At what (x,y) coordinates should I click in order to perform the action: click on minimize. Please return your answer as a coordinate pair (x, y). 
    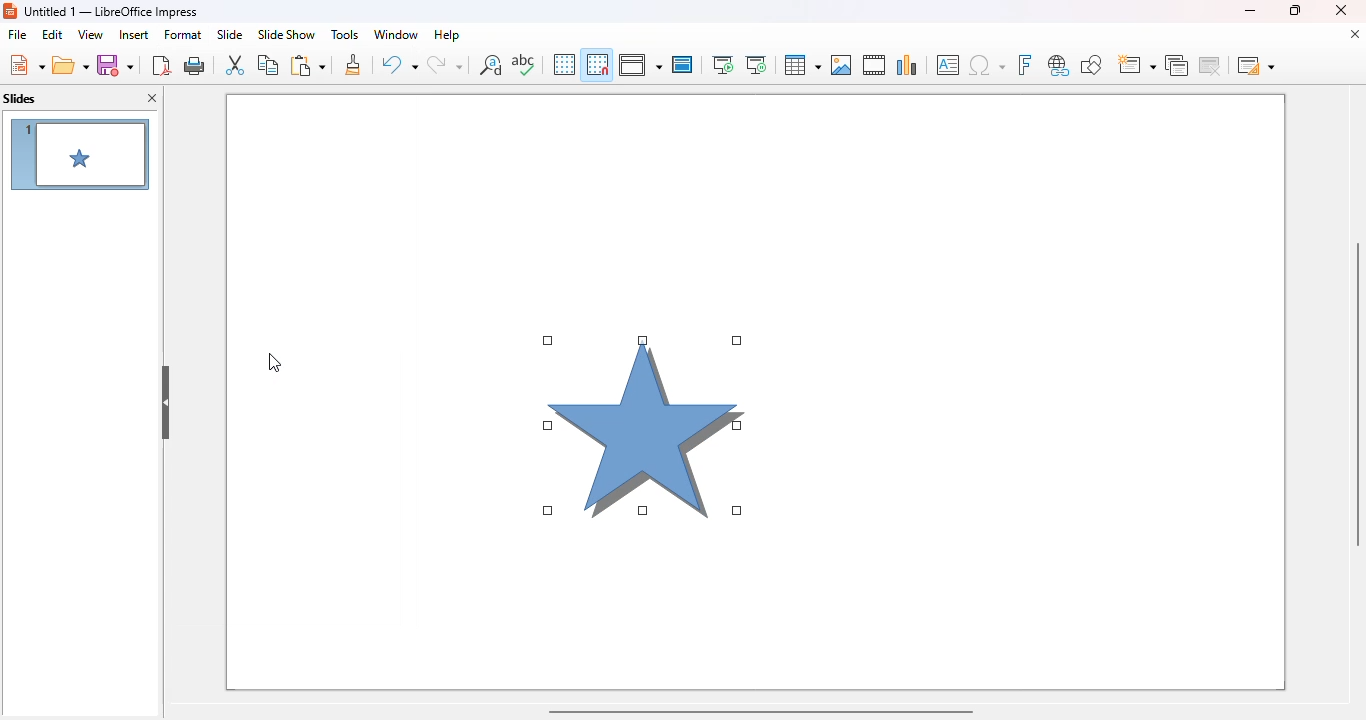
    Looking at the image, I should click on (1249, 10).